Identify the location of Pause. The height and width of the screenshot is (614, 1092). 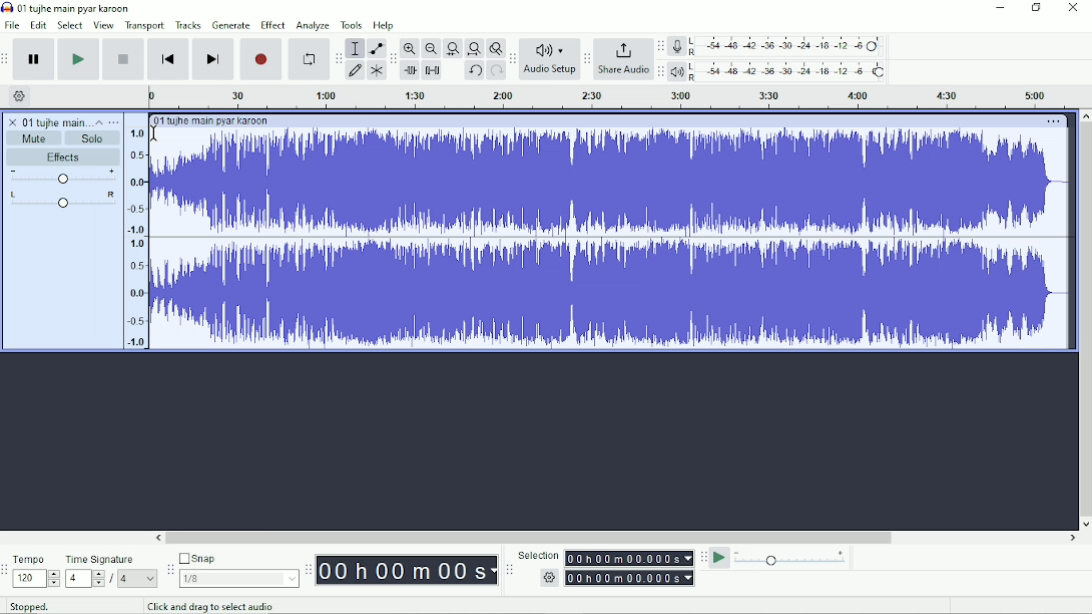
(36, 59).